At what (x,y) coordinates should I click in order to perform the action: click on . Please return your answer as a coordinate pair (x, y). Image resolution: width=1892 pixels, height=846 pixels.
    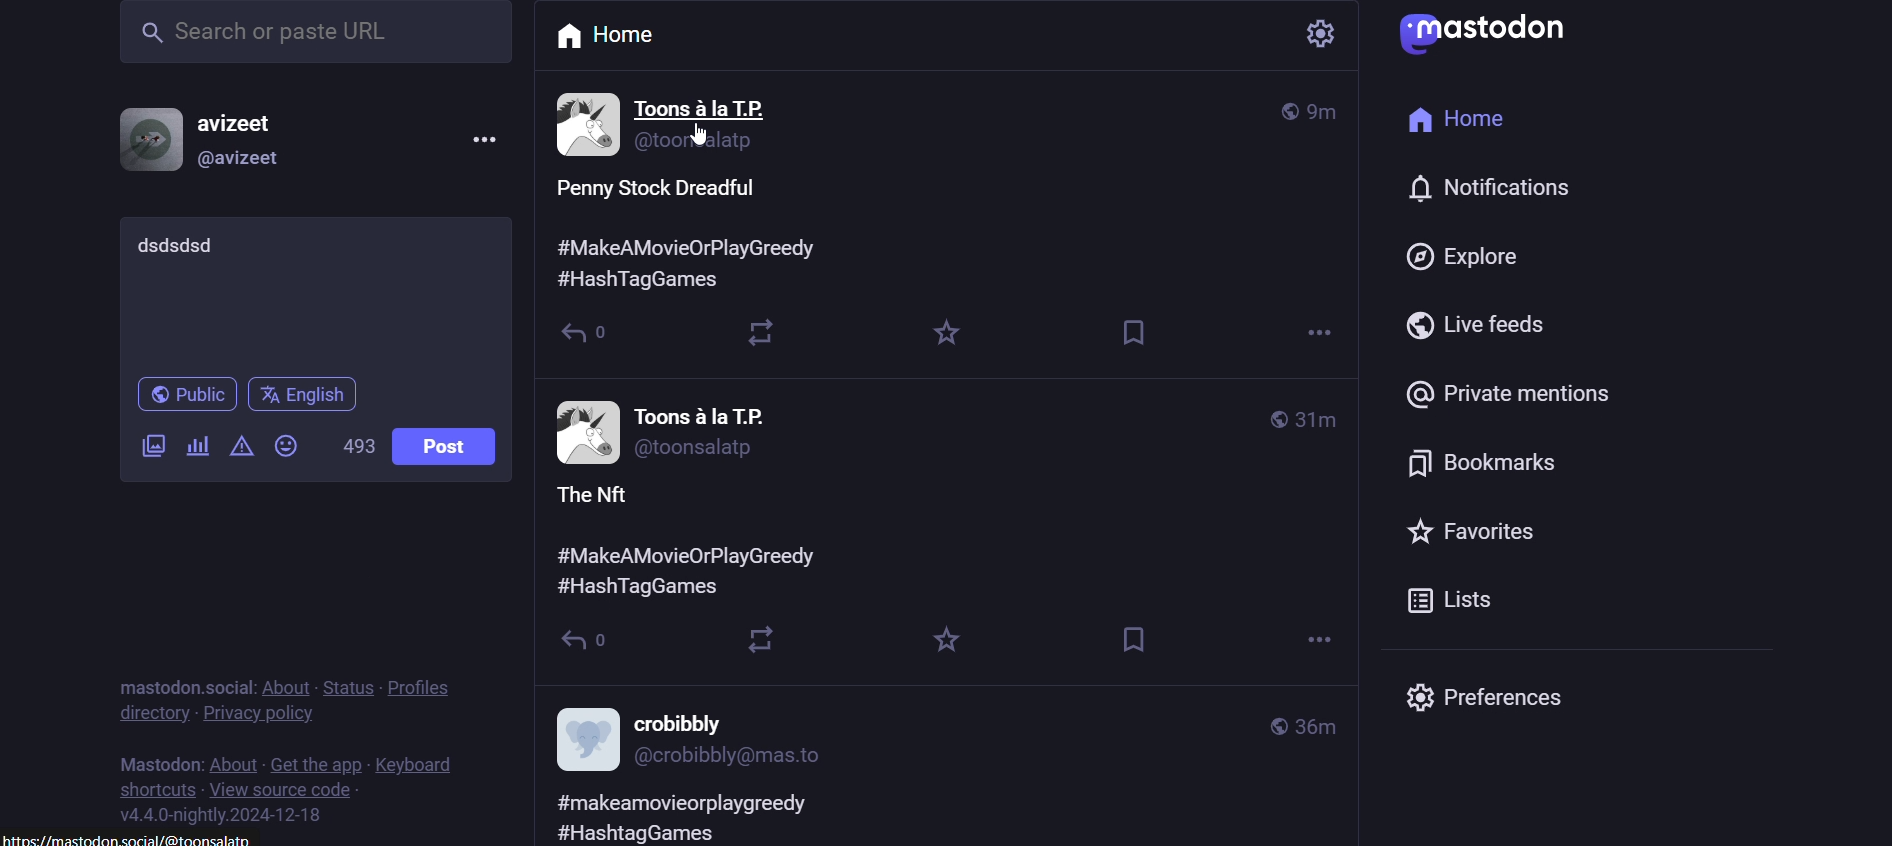
    Looking at the image, I should click on (1309, 727).